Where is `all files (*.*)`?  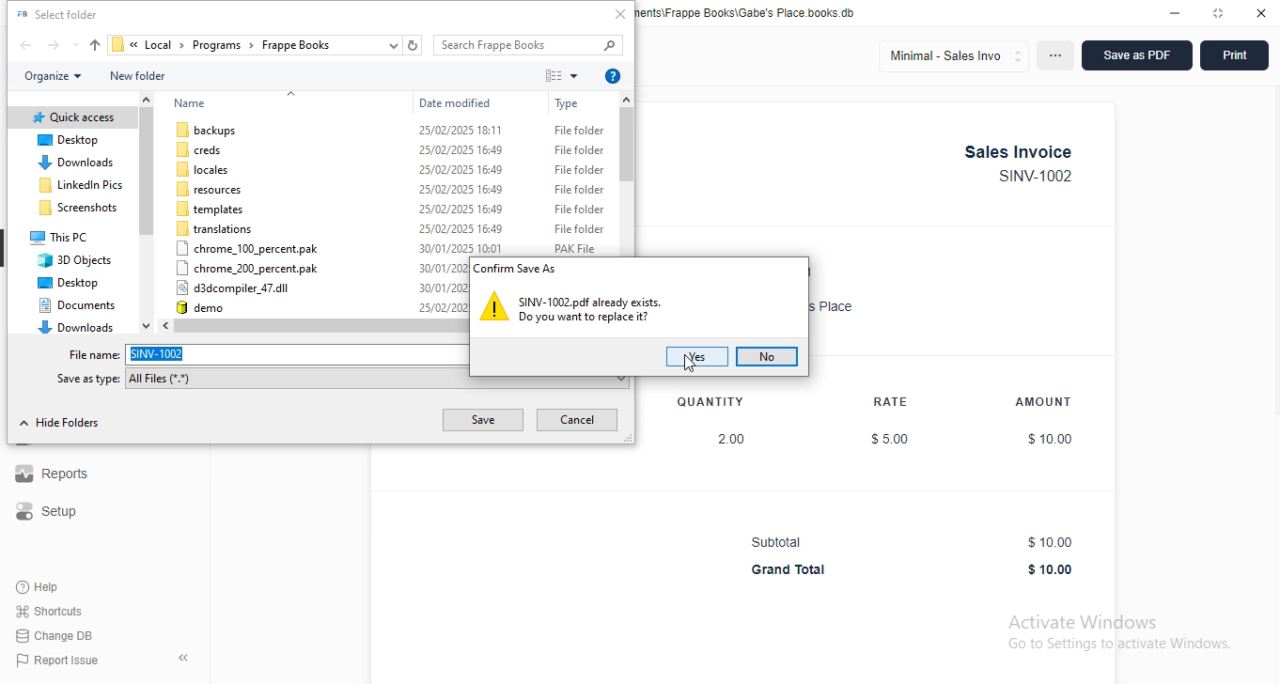 all files (*.*) is located at coordinates (378, 382).